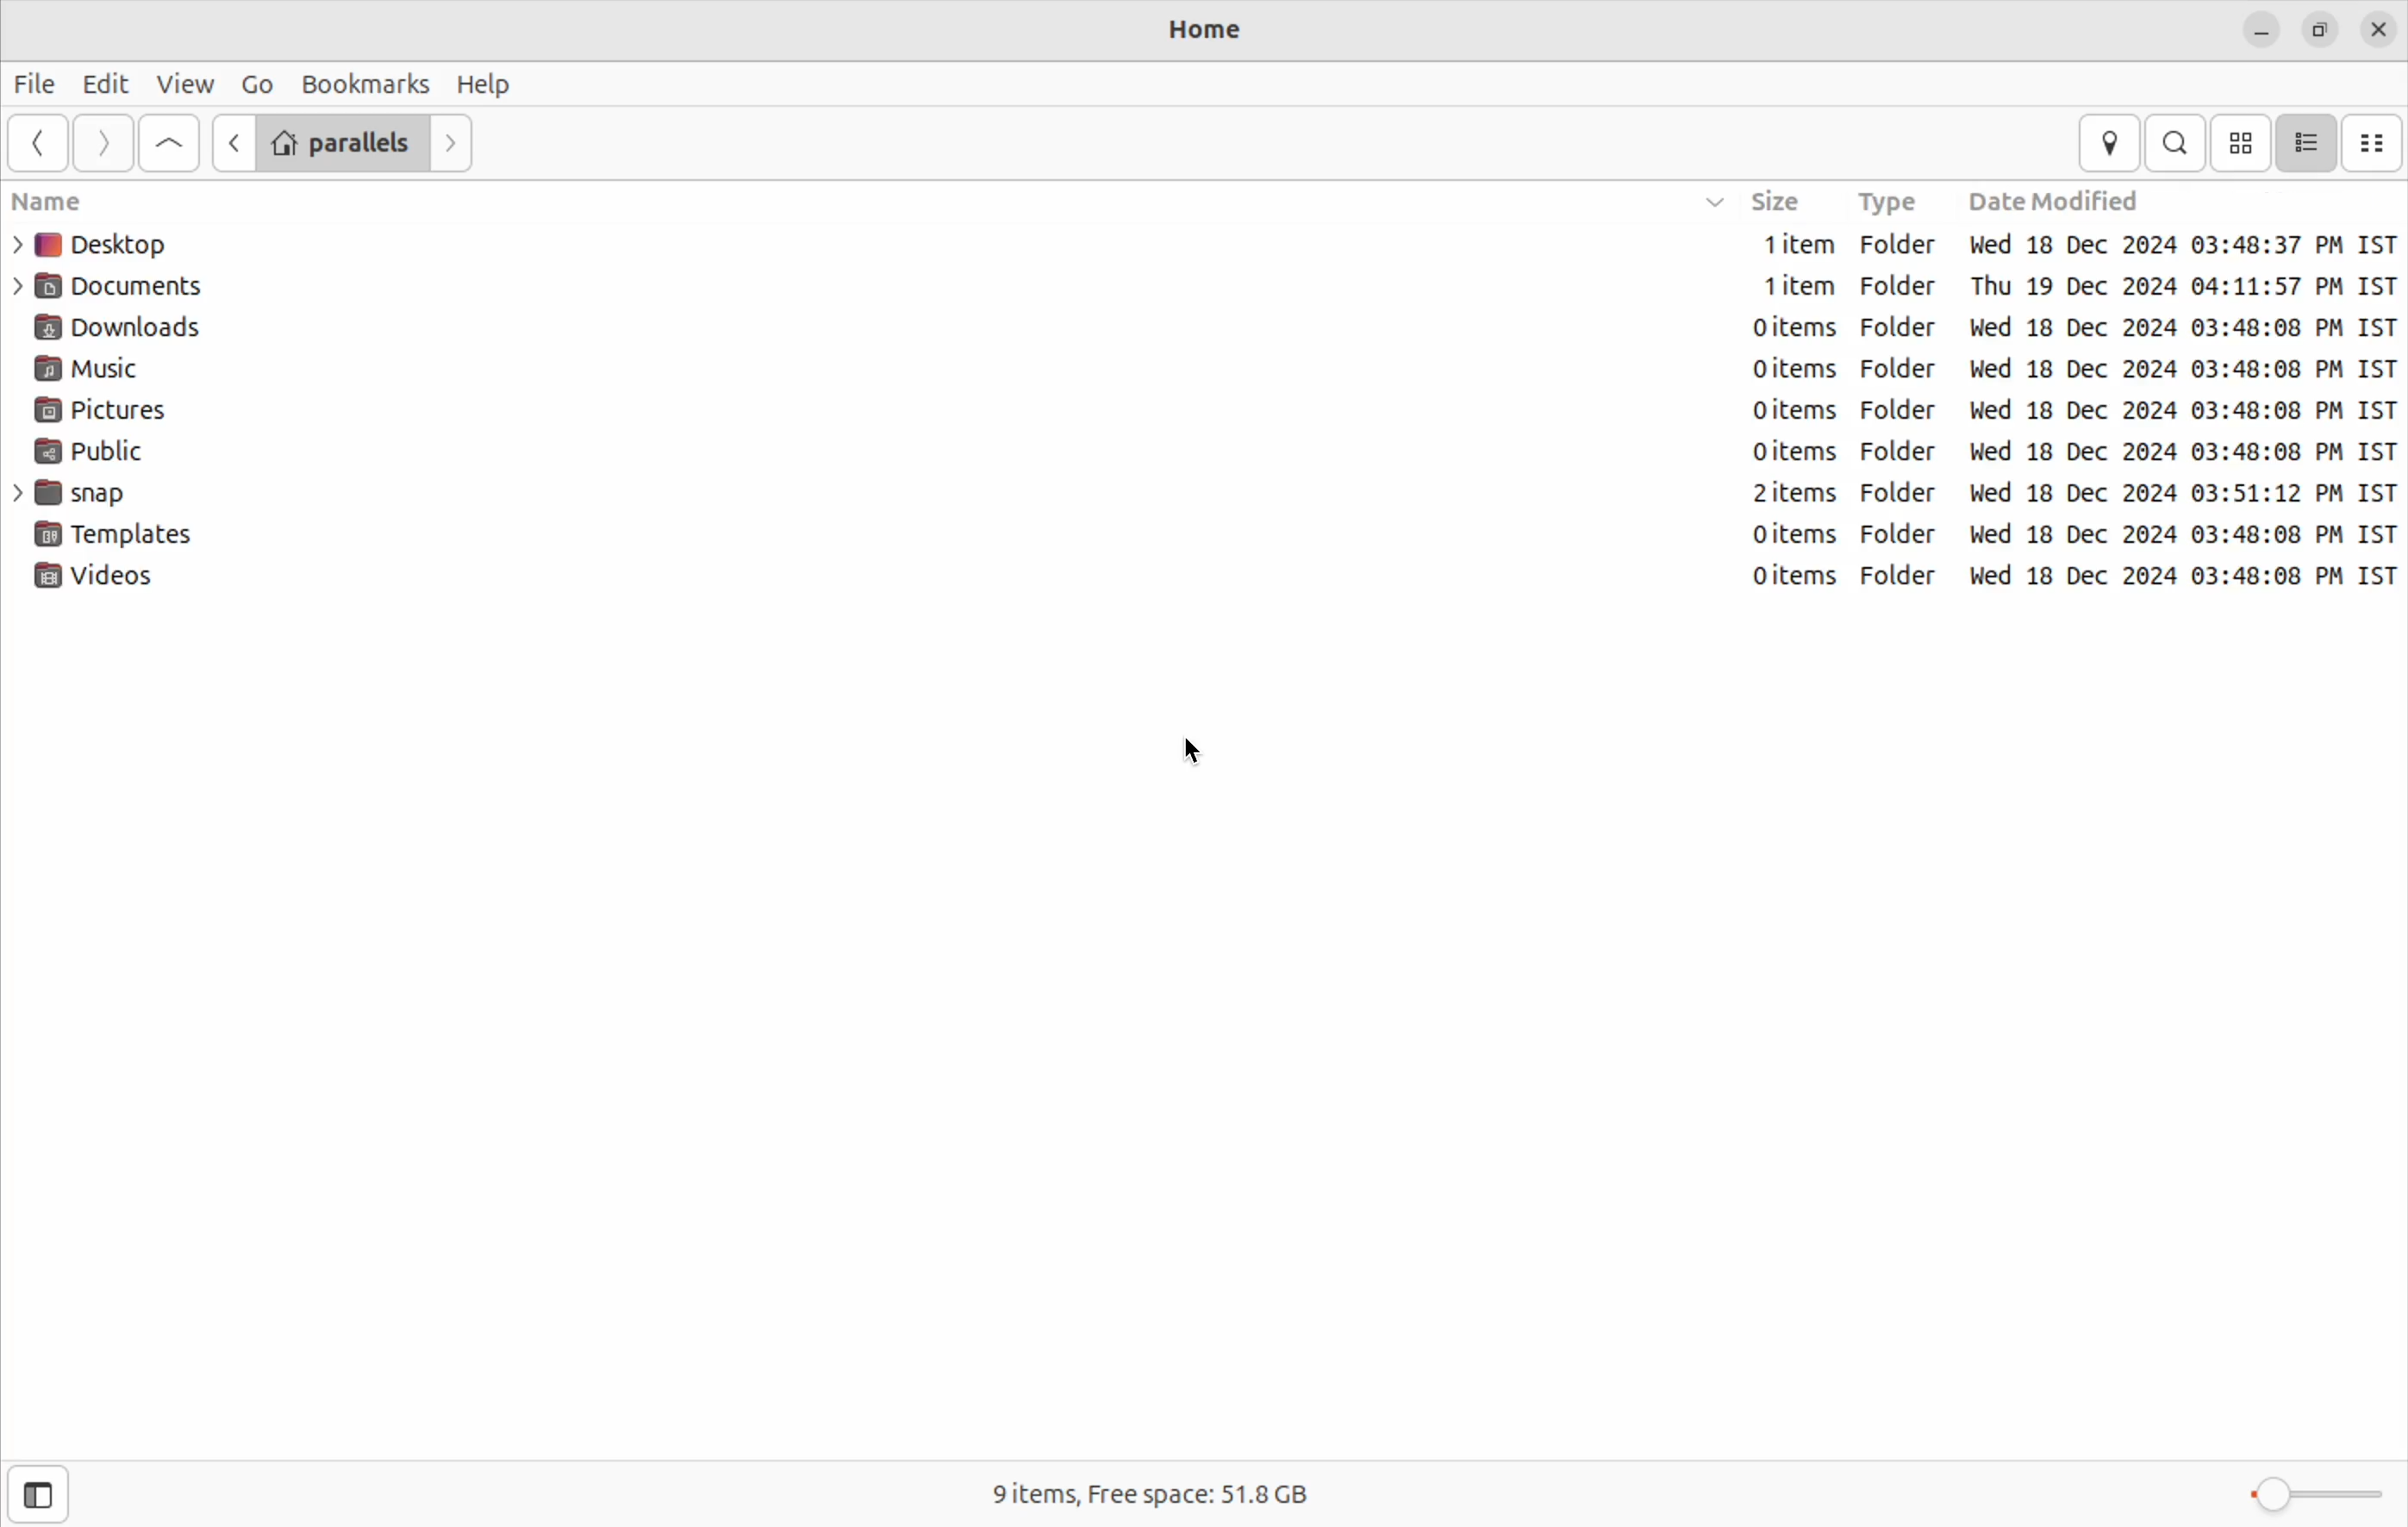 The width and height of the screenshot is (2408, 1527). Describe the element at coordinates (1161, 1494) in the screenshot. I see `9 items free space 56 gb` at that location.